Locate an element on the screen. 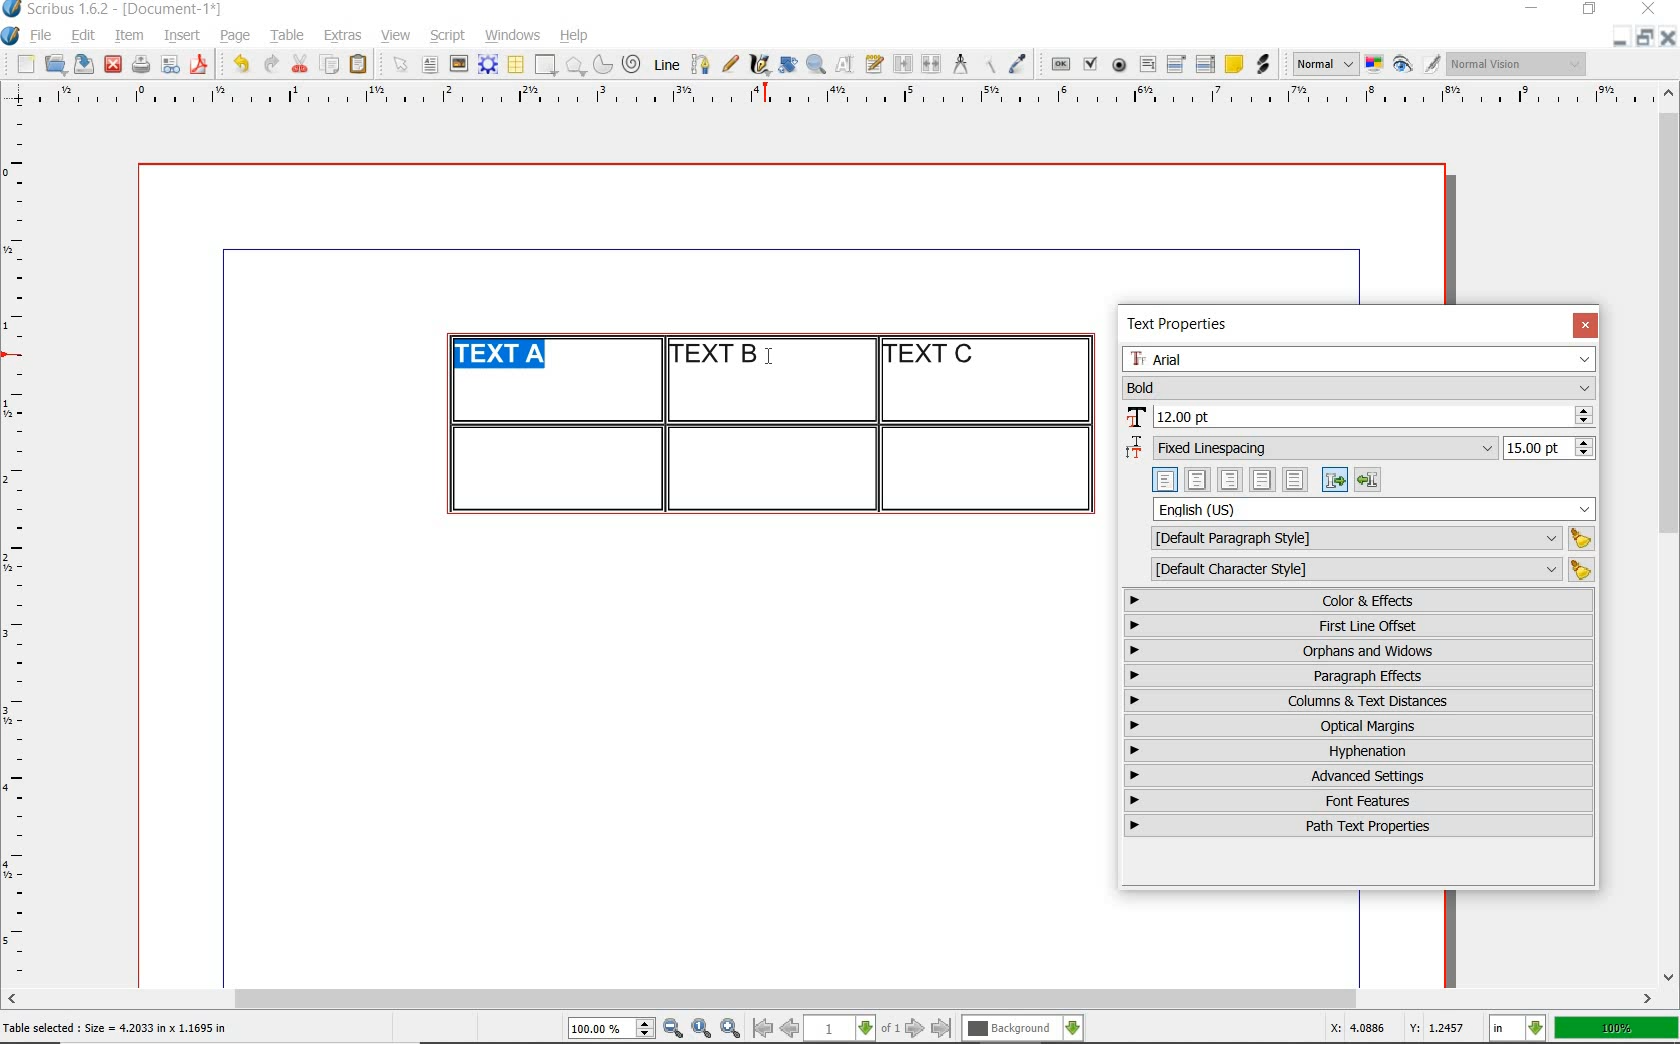 The width and height of the screenshot is (1680, 1044). select the current layer is located at coordinates (1023, 1029).